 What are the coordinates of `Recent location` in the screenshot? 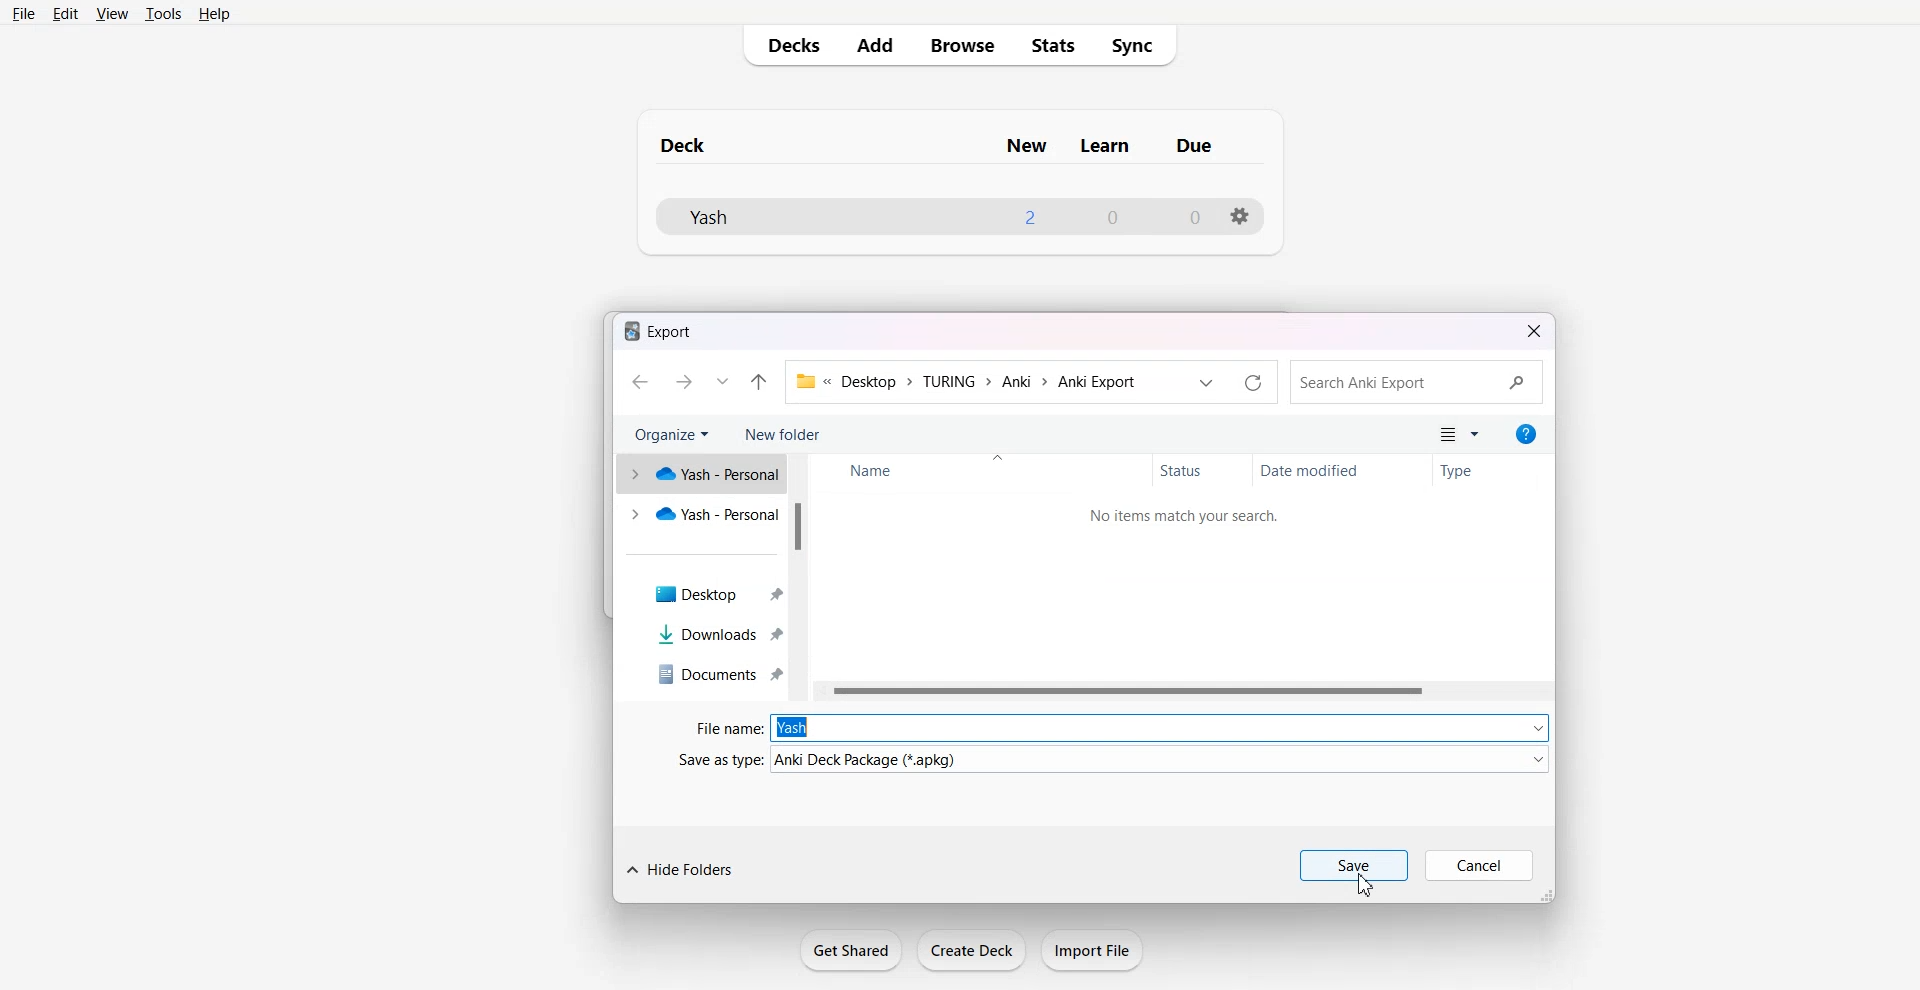 It's located at (724, 382).